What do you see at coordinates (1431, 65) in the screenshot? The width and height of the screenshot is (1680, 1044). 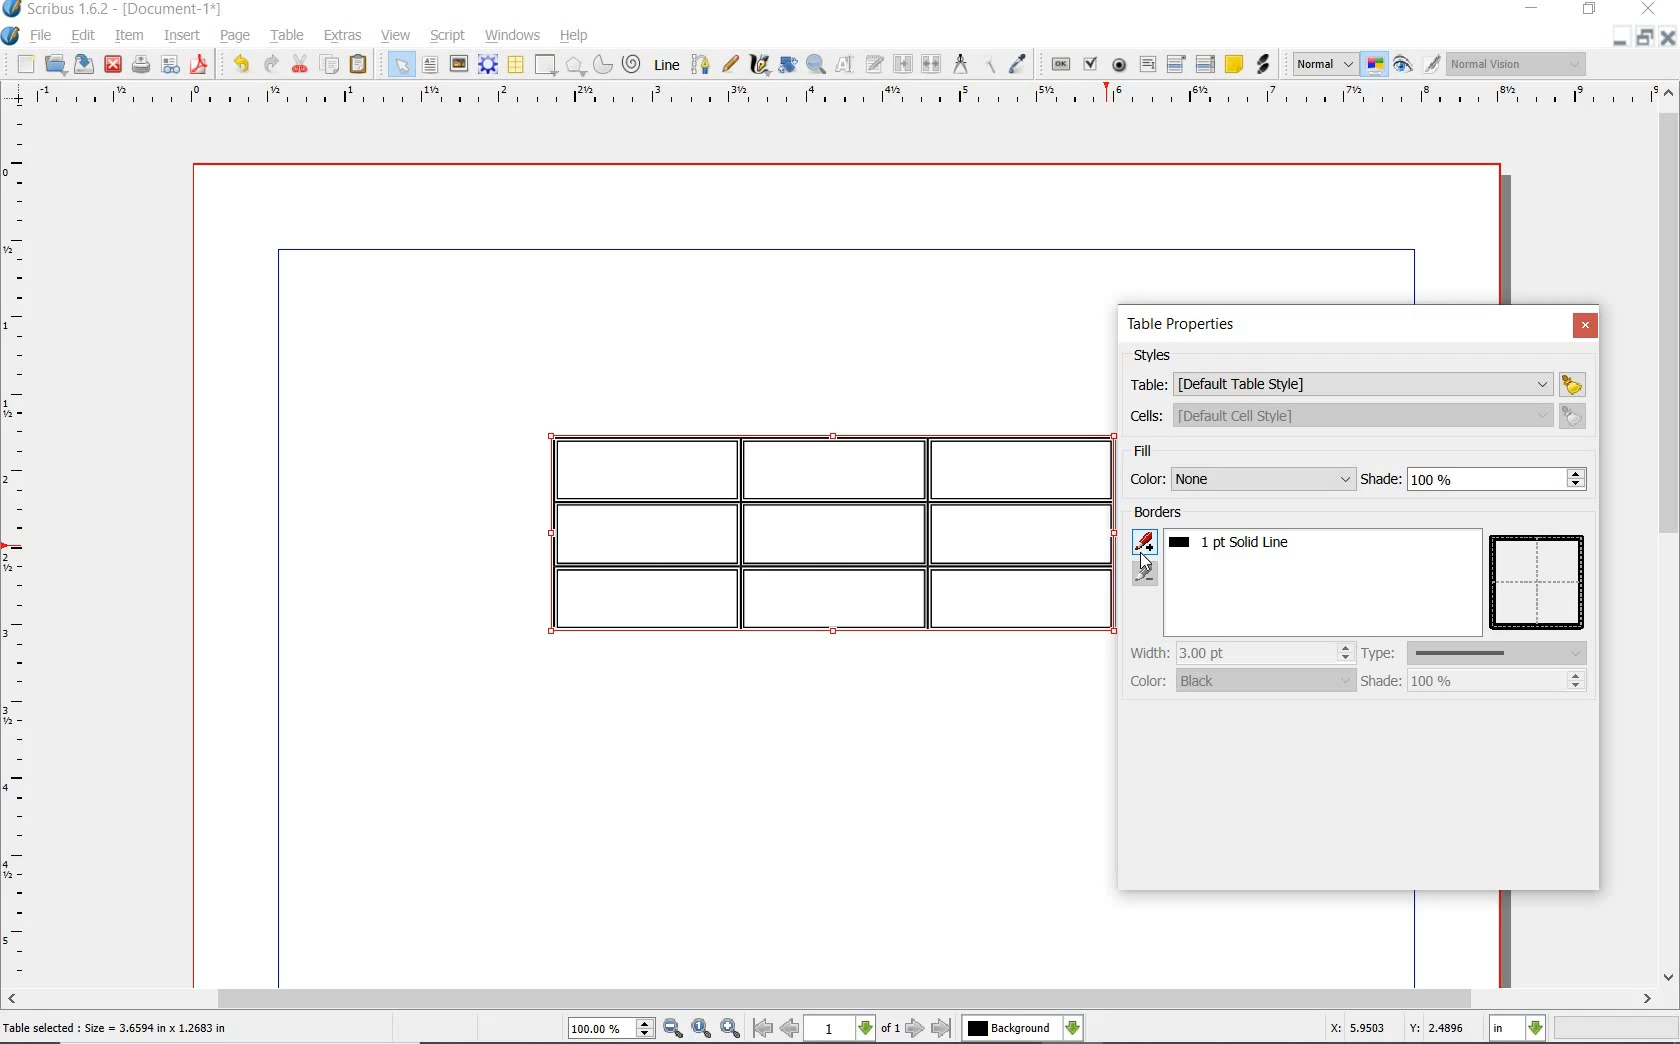 I see `edit in preview mode` at bounding box center [1431, 65].